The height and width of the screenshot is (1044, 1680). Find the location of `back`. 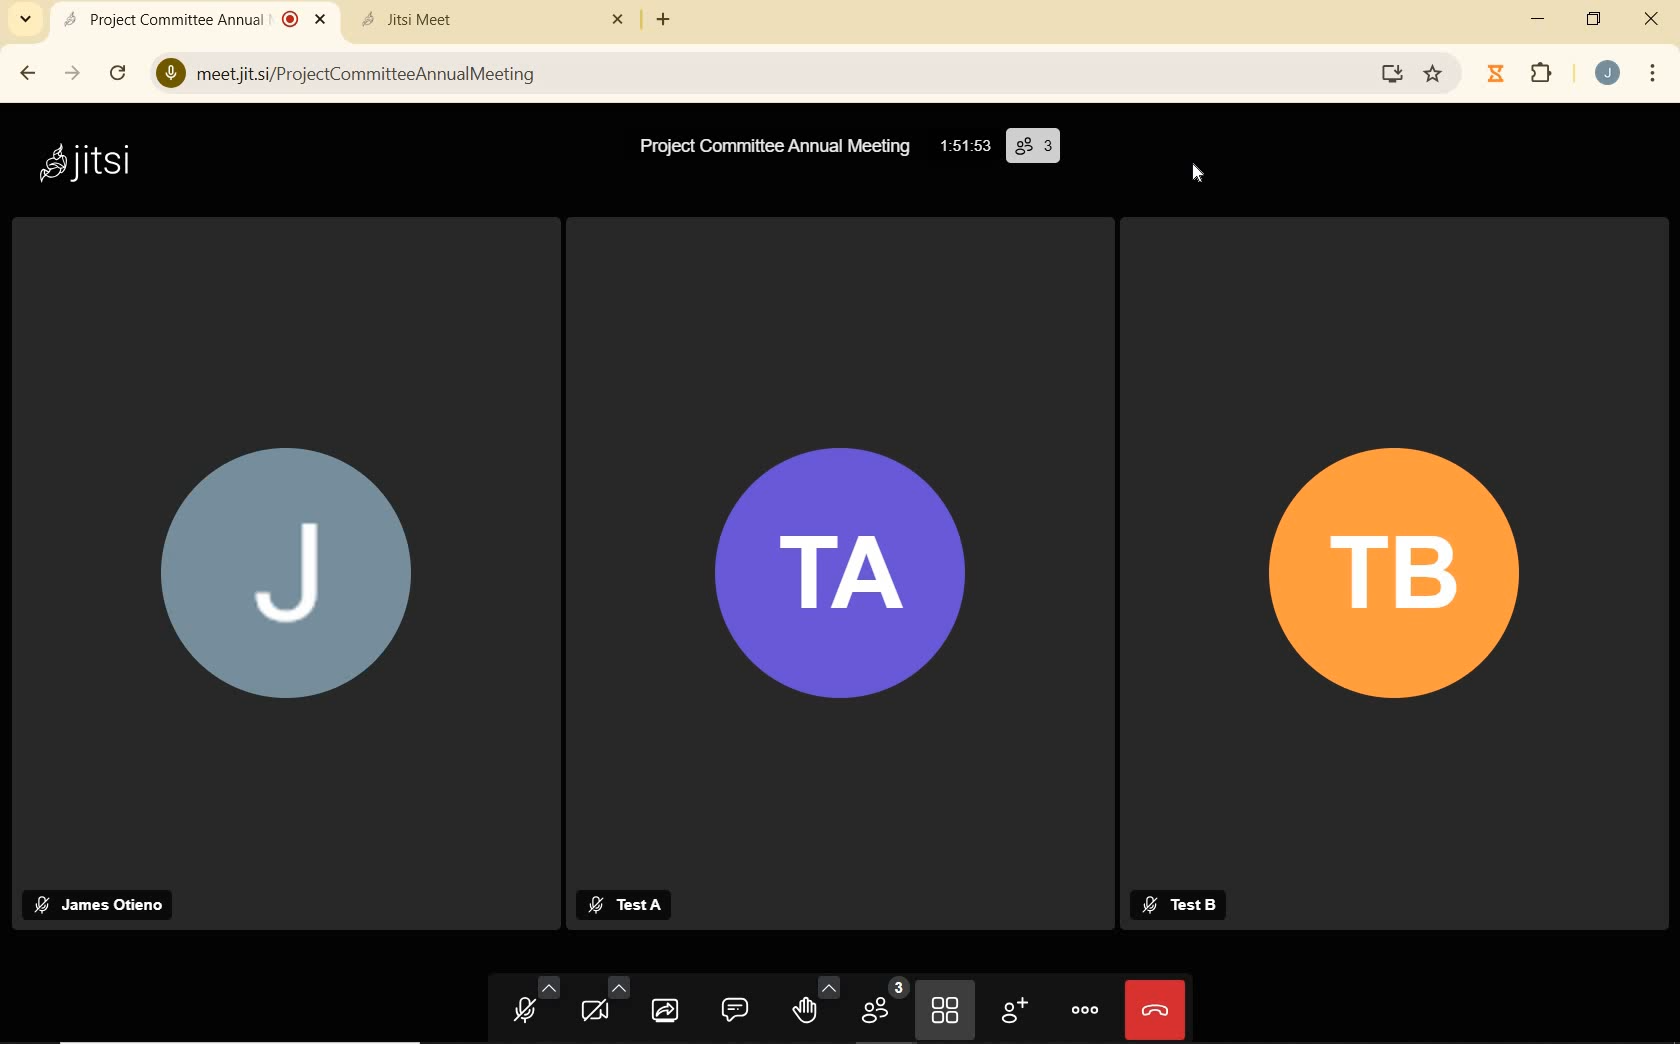

back is located at coordinates (24, 72).